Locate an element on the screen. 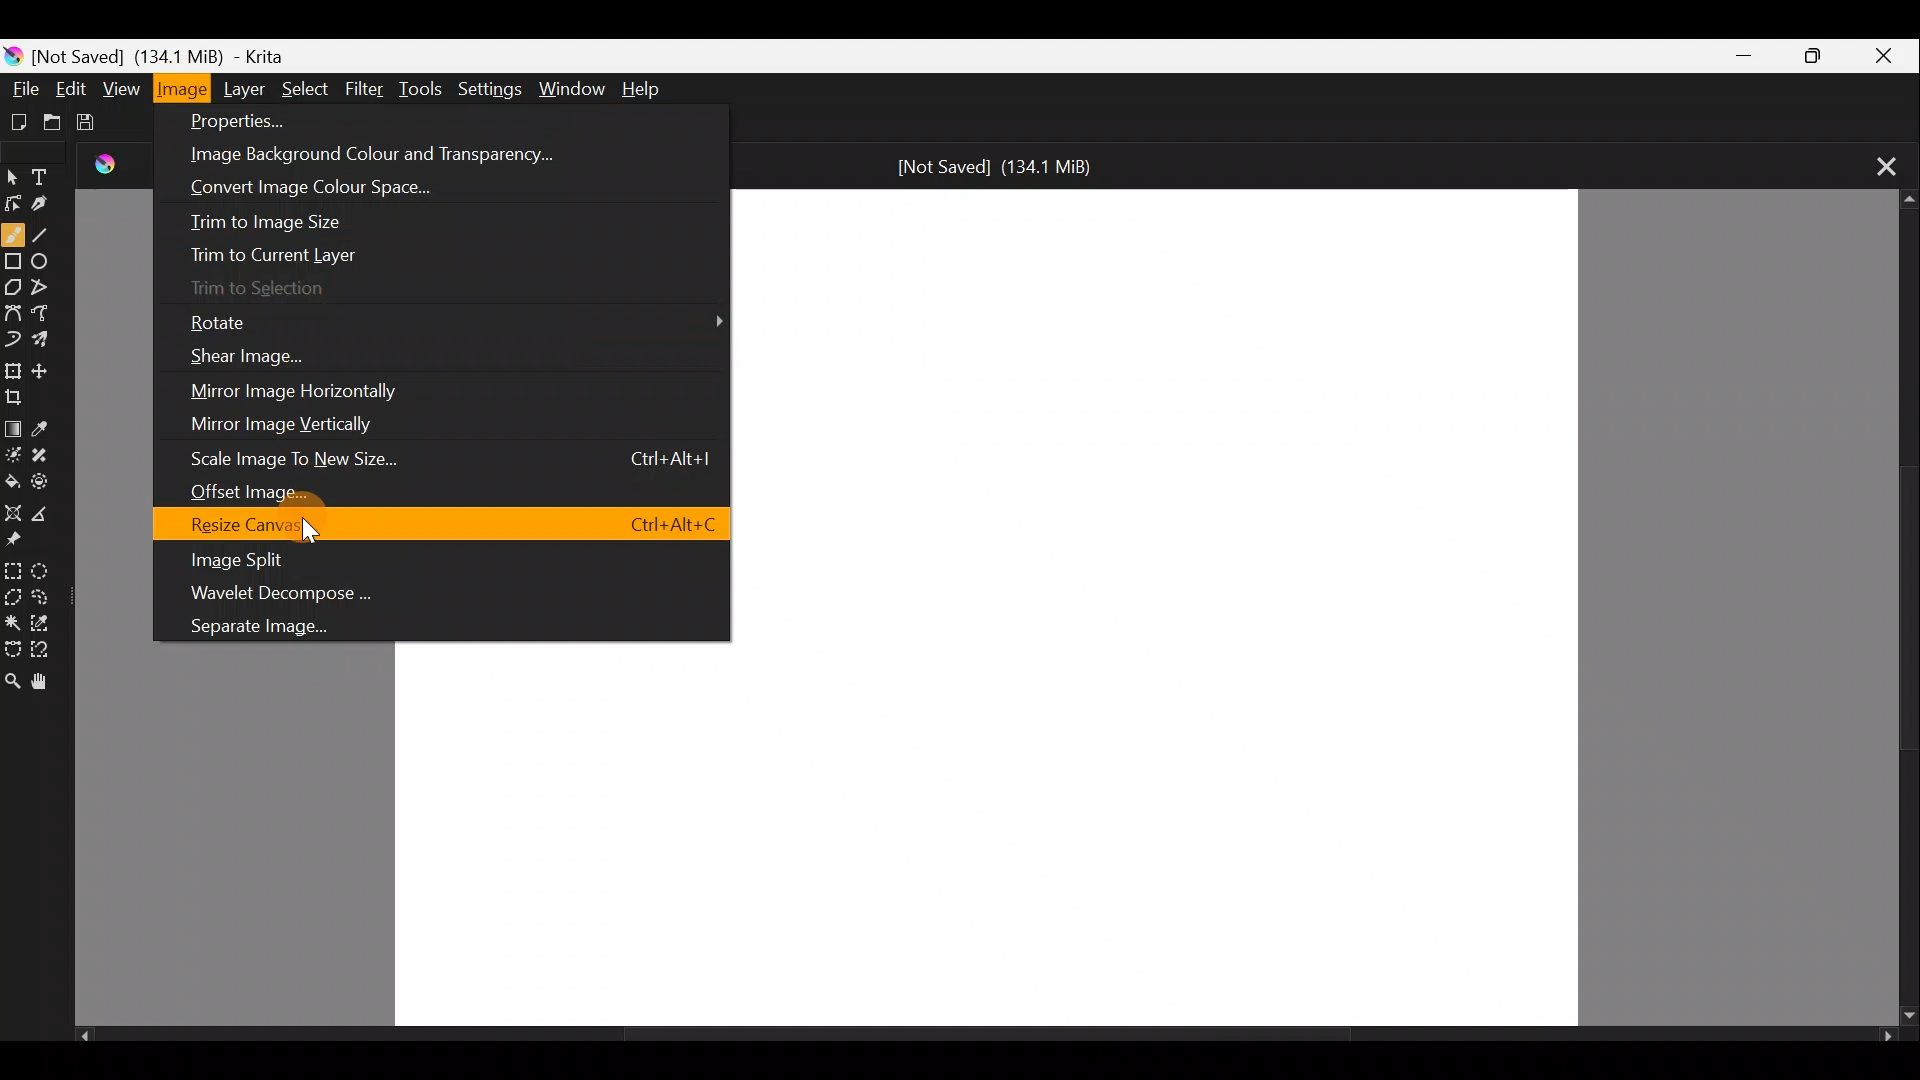  Shear image is located at coordinates (247, 358).